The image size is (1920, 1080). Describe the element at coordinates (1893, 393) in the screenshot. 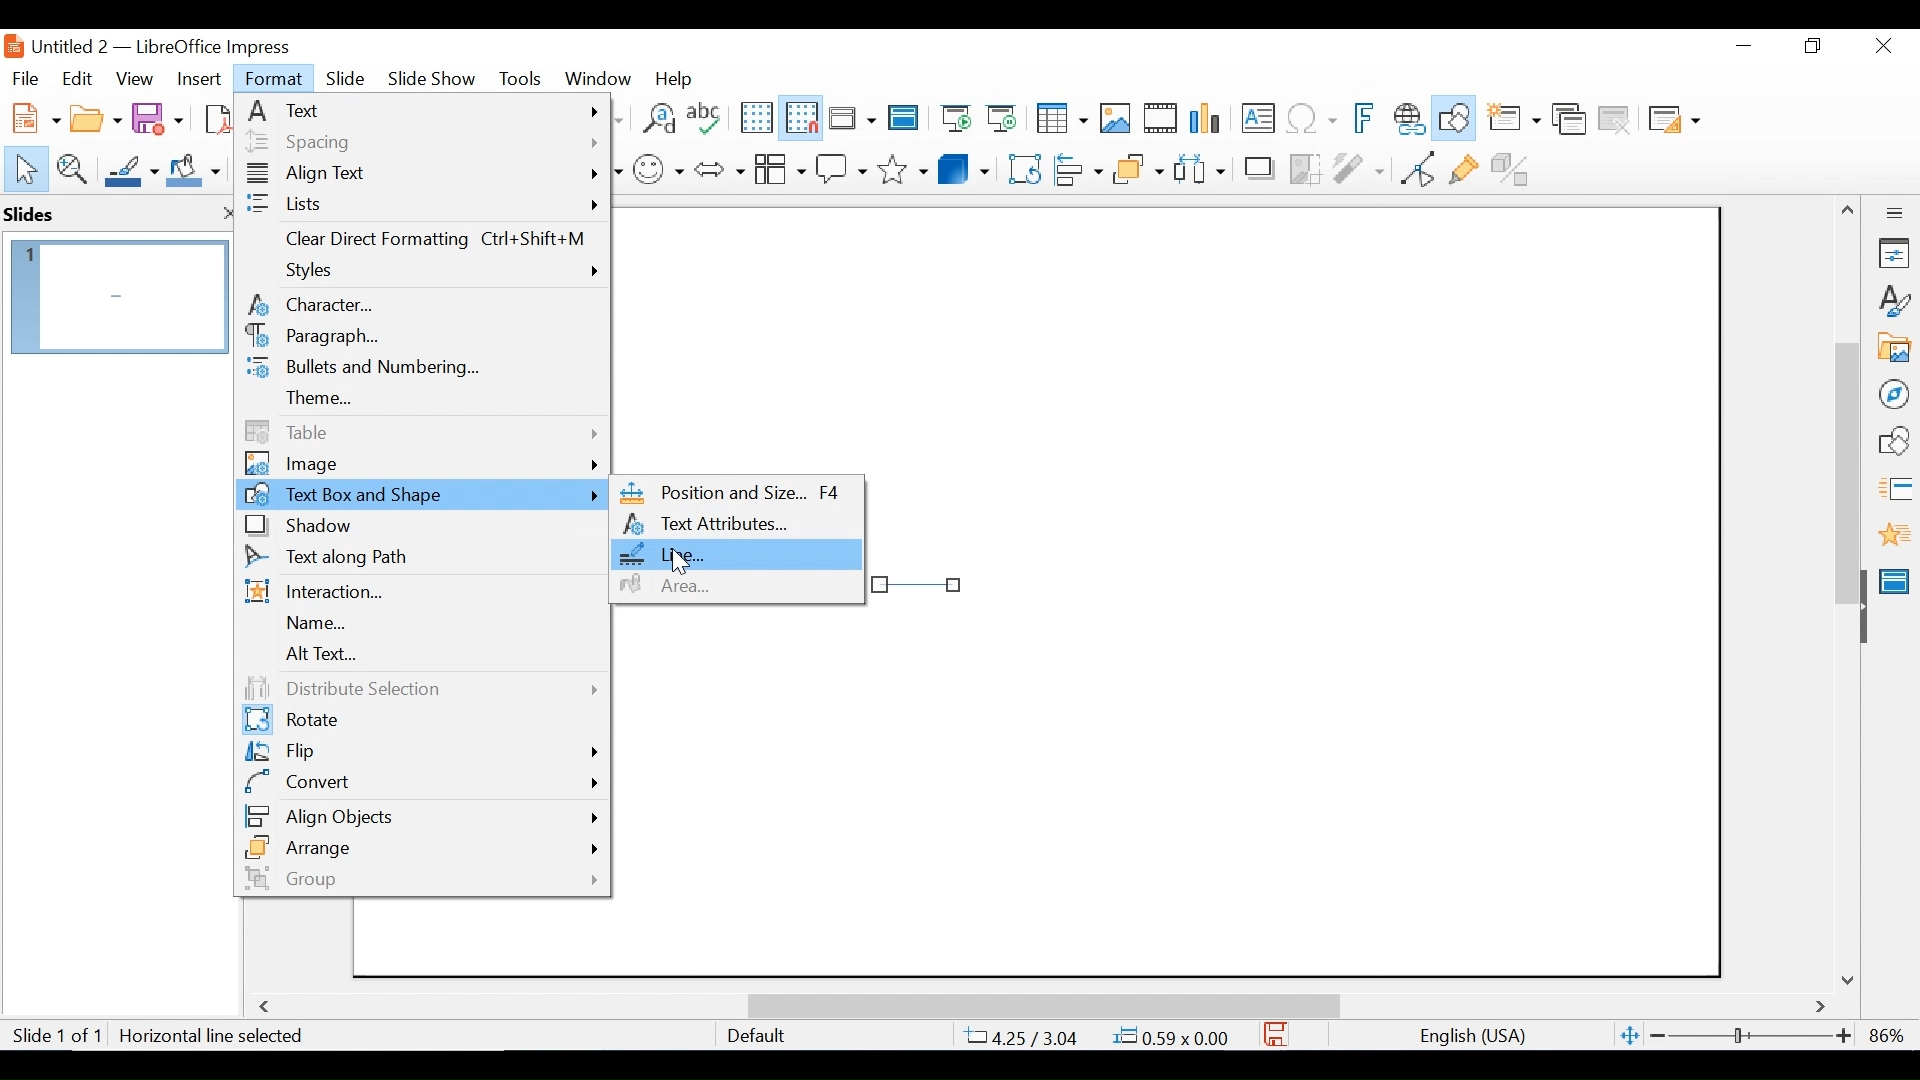

I see `Navigator` at that location.